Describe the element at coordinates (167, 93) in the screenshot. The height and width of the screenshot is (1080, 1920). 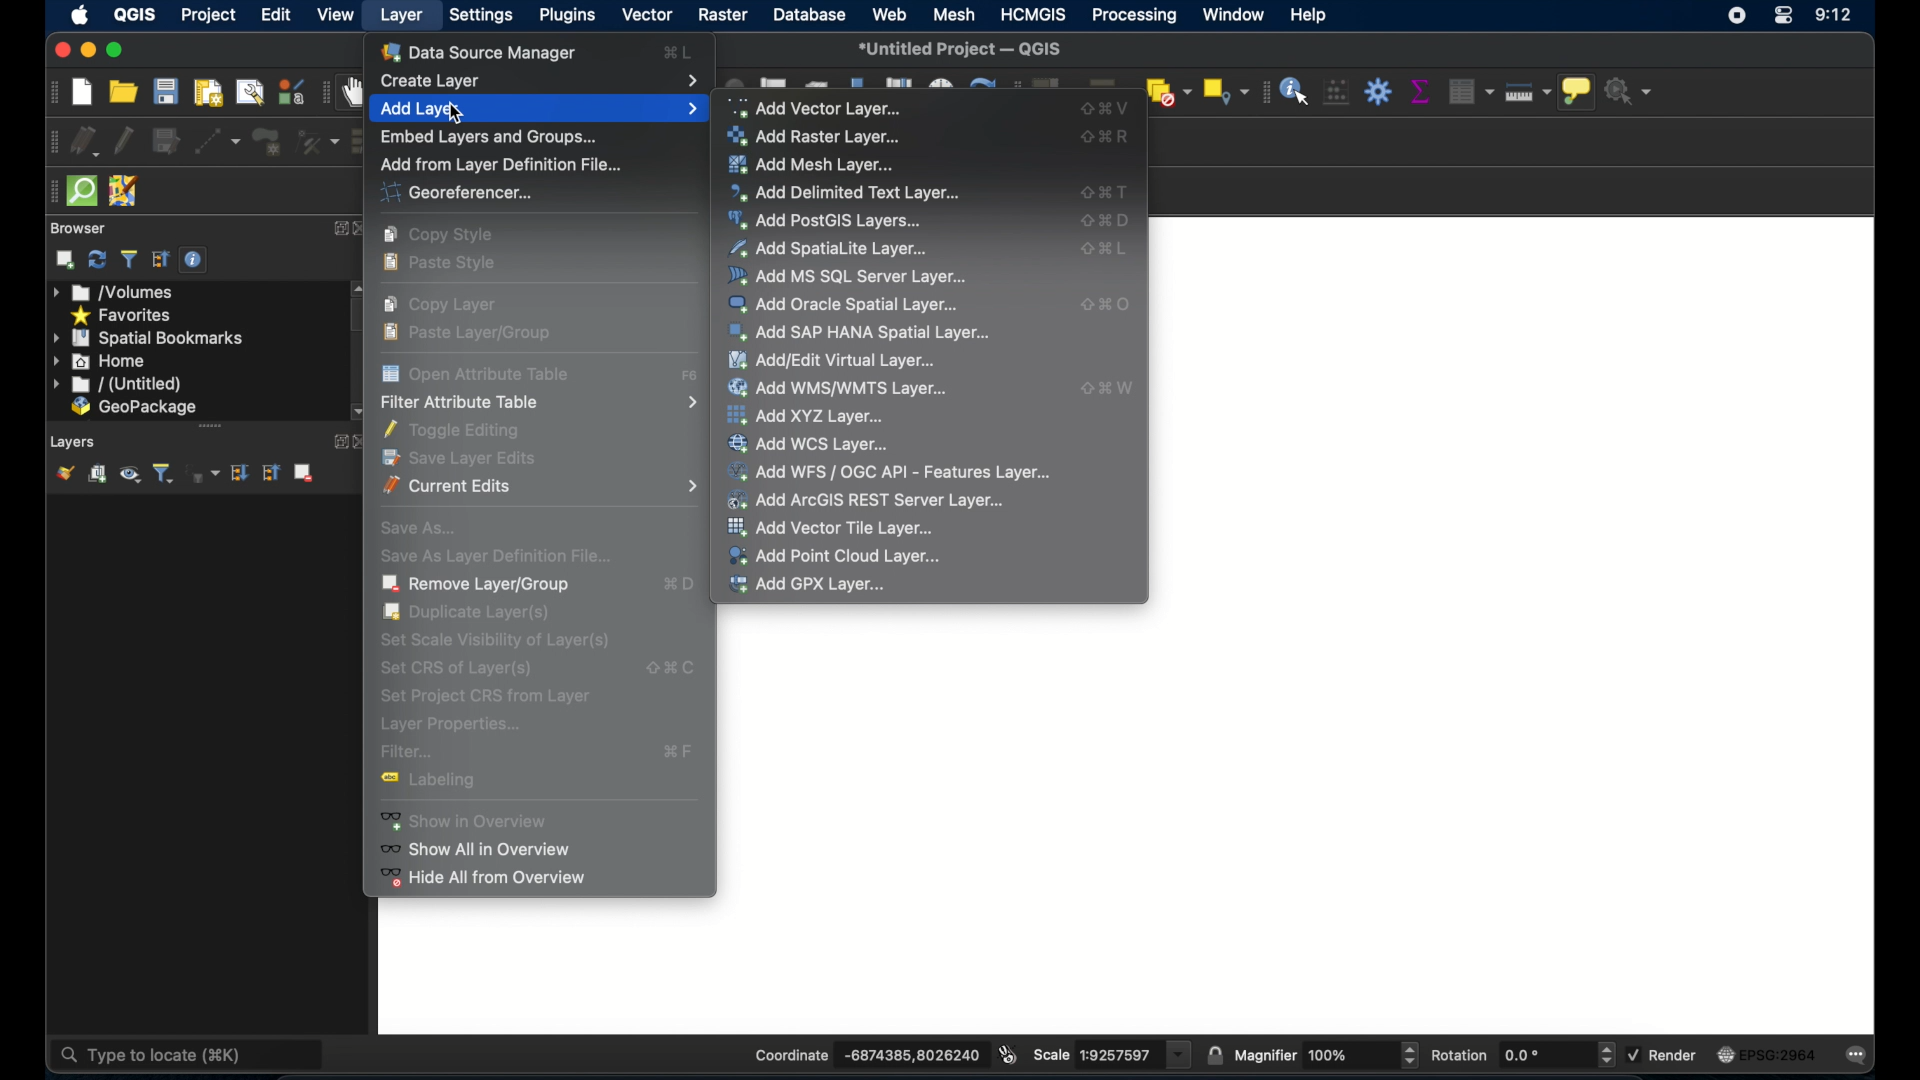
I see `save project` at that location.